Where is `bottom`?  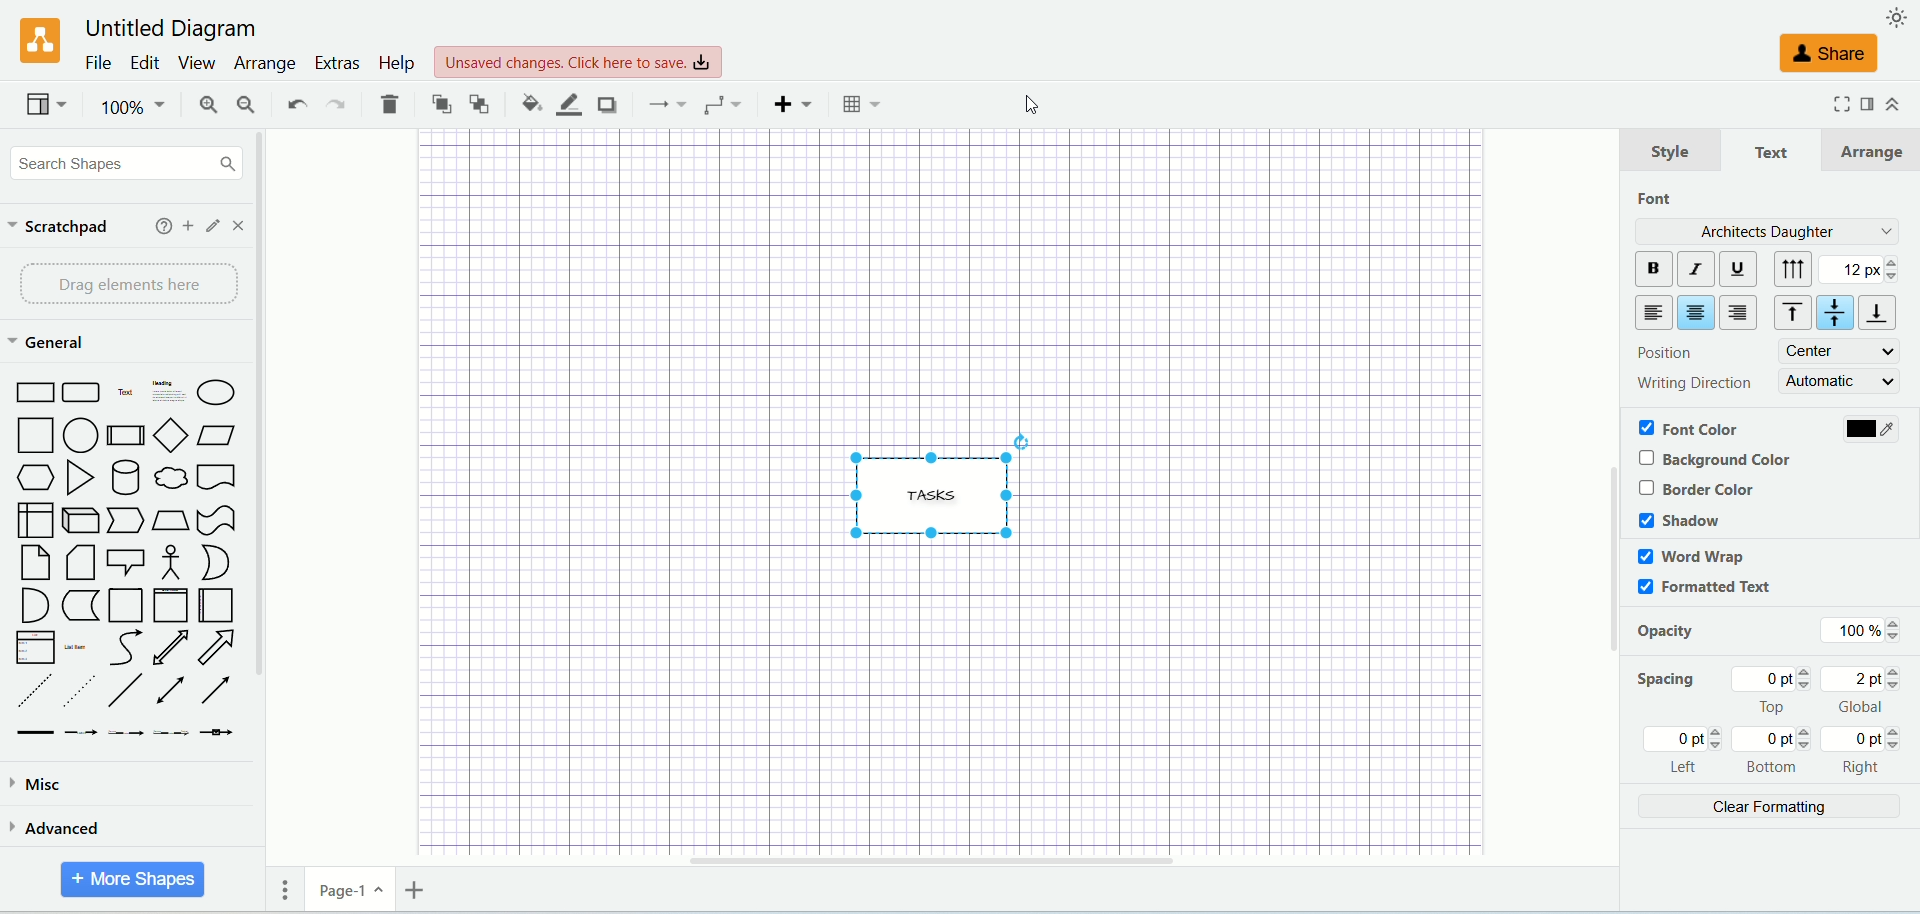 bottom is located at coordinates (1882, 313).